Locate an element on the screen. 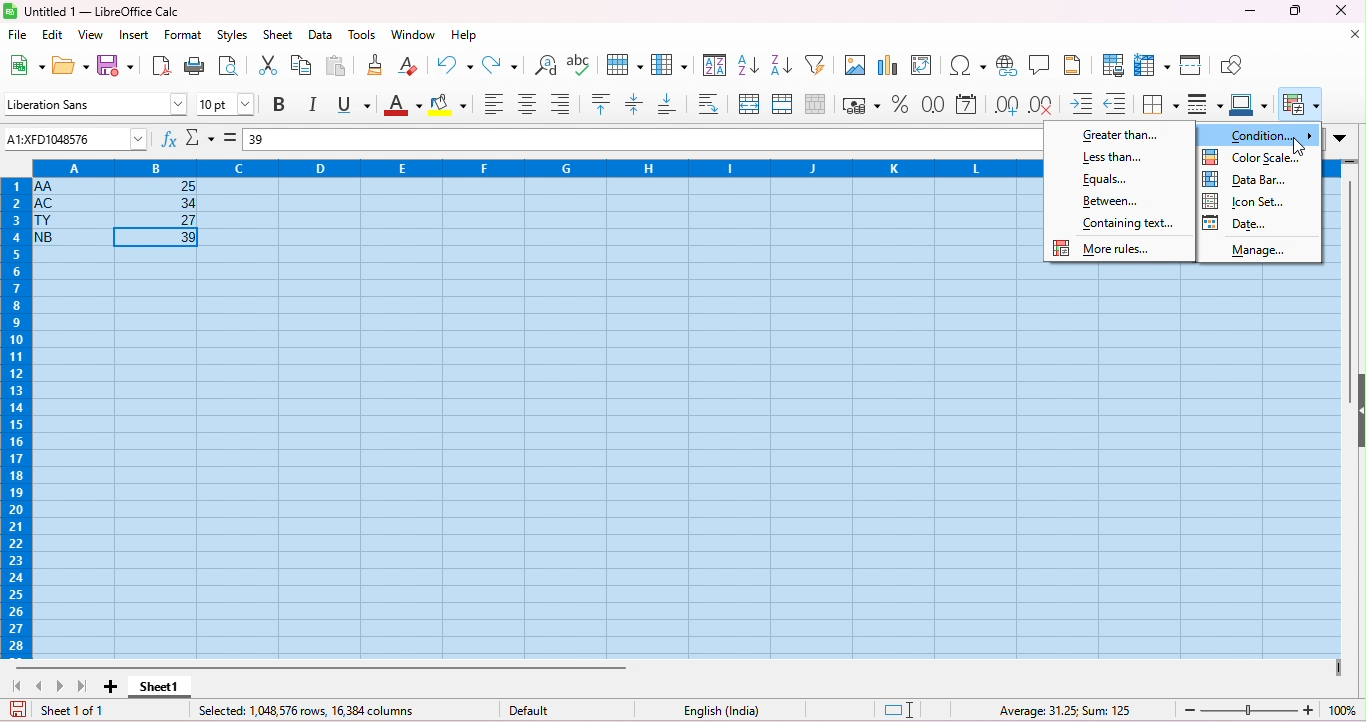 The width and height of the screenshot is (1366, 722). between is located at coordinates (1112, 202).